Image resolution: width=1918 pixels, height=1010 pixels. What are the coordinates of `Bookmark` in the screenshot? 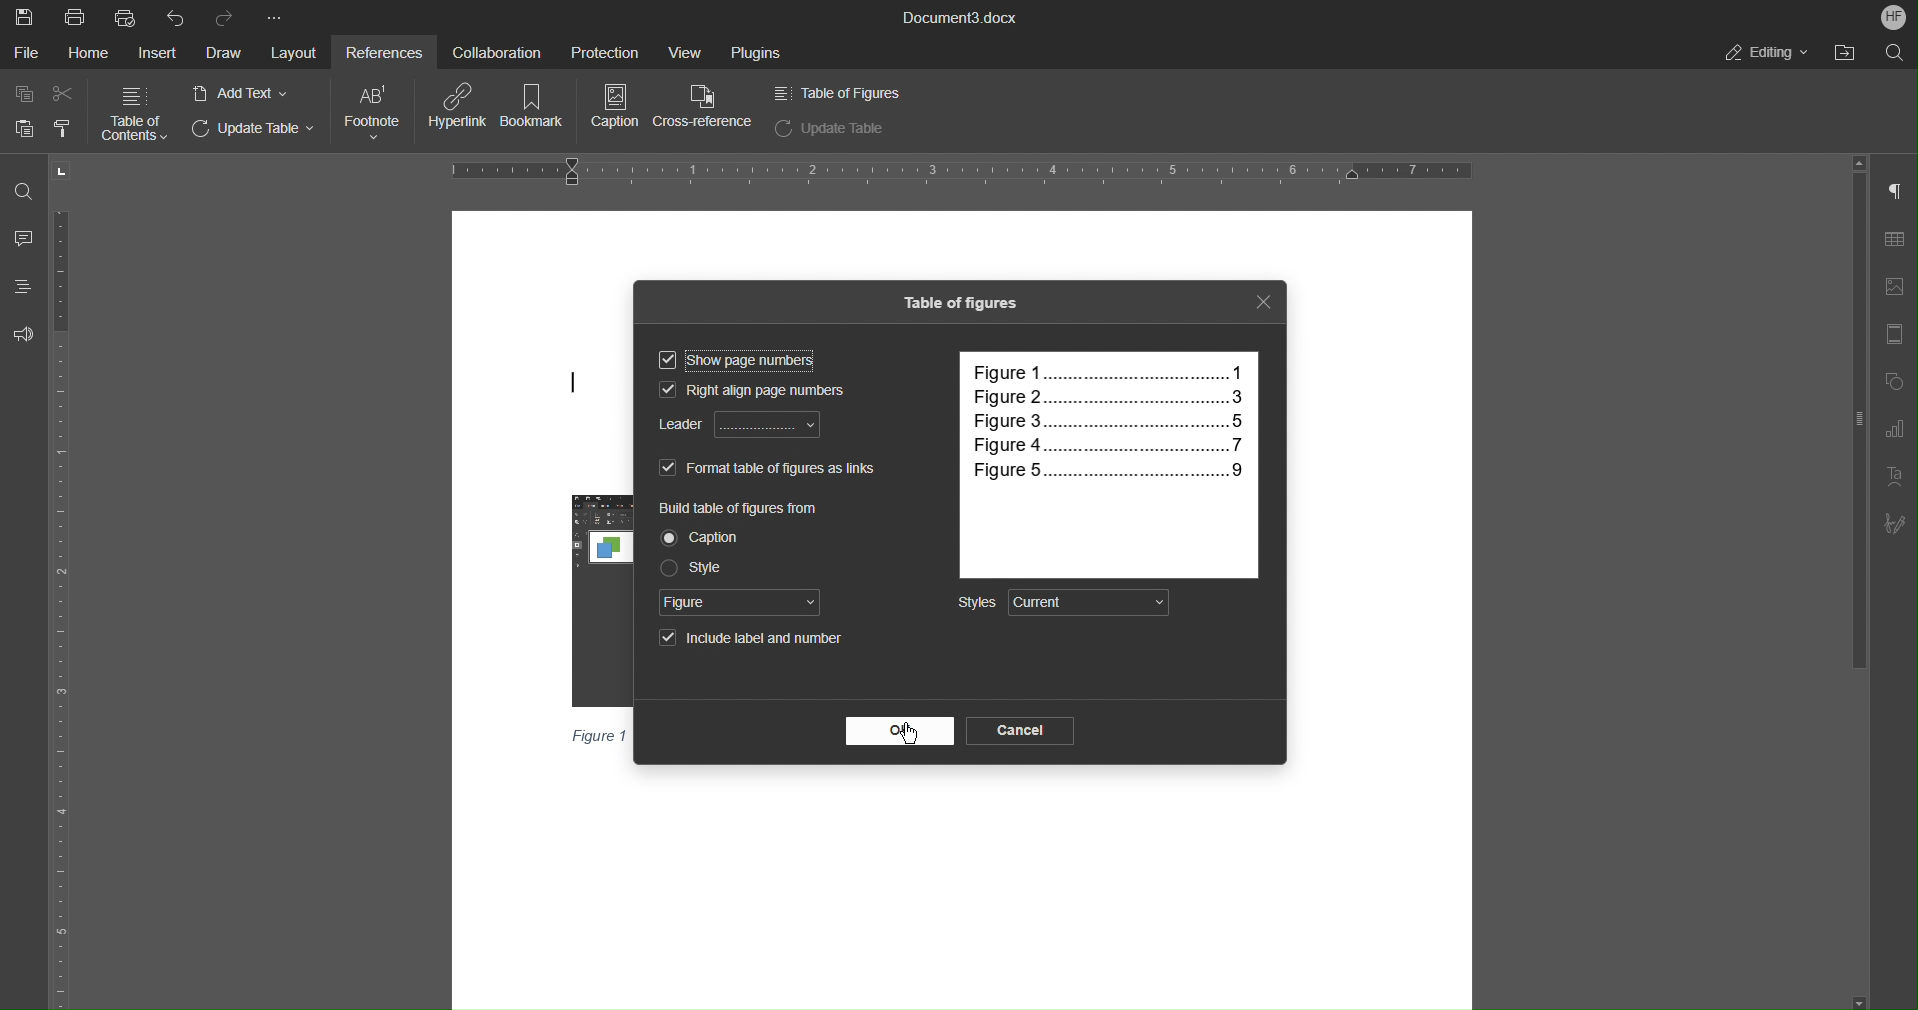 It's located at (537, 108).